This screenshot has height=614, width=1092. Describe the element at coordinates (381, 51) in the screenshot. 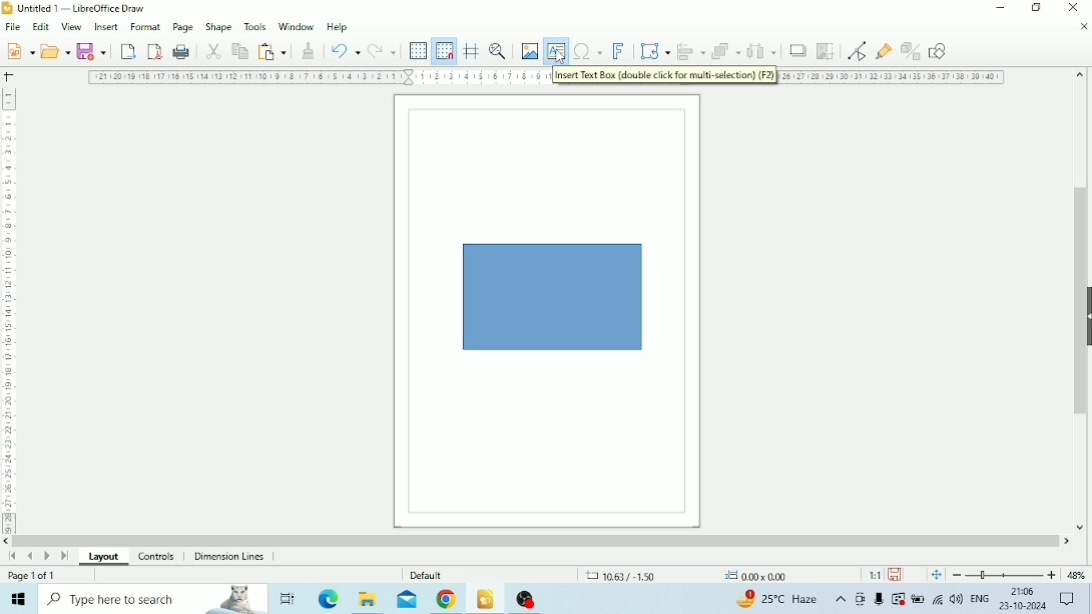

I see `Redo` at that location.